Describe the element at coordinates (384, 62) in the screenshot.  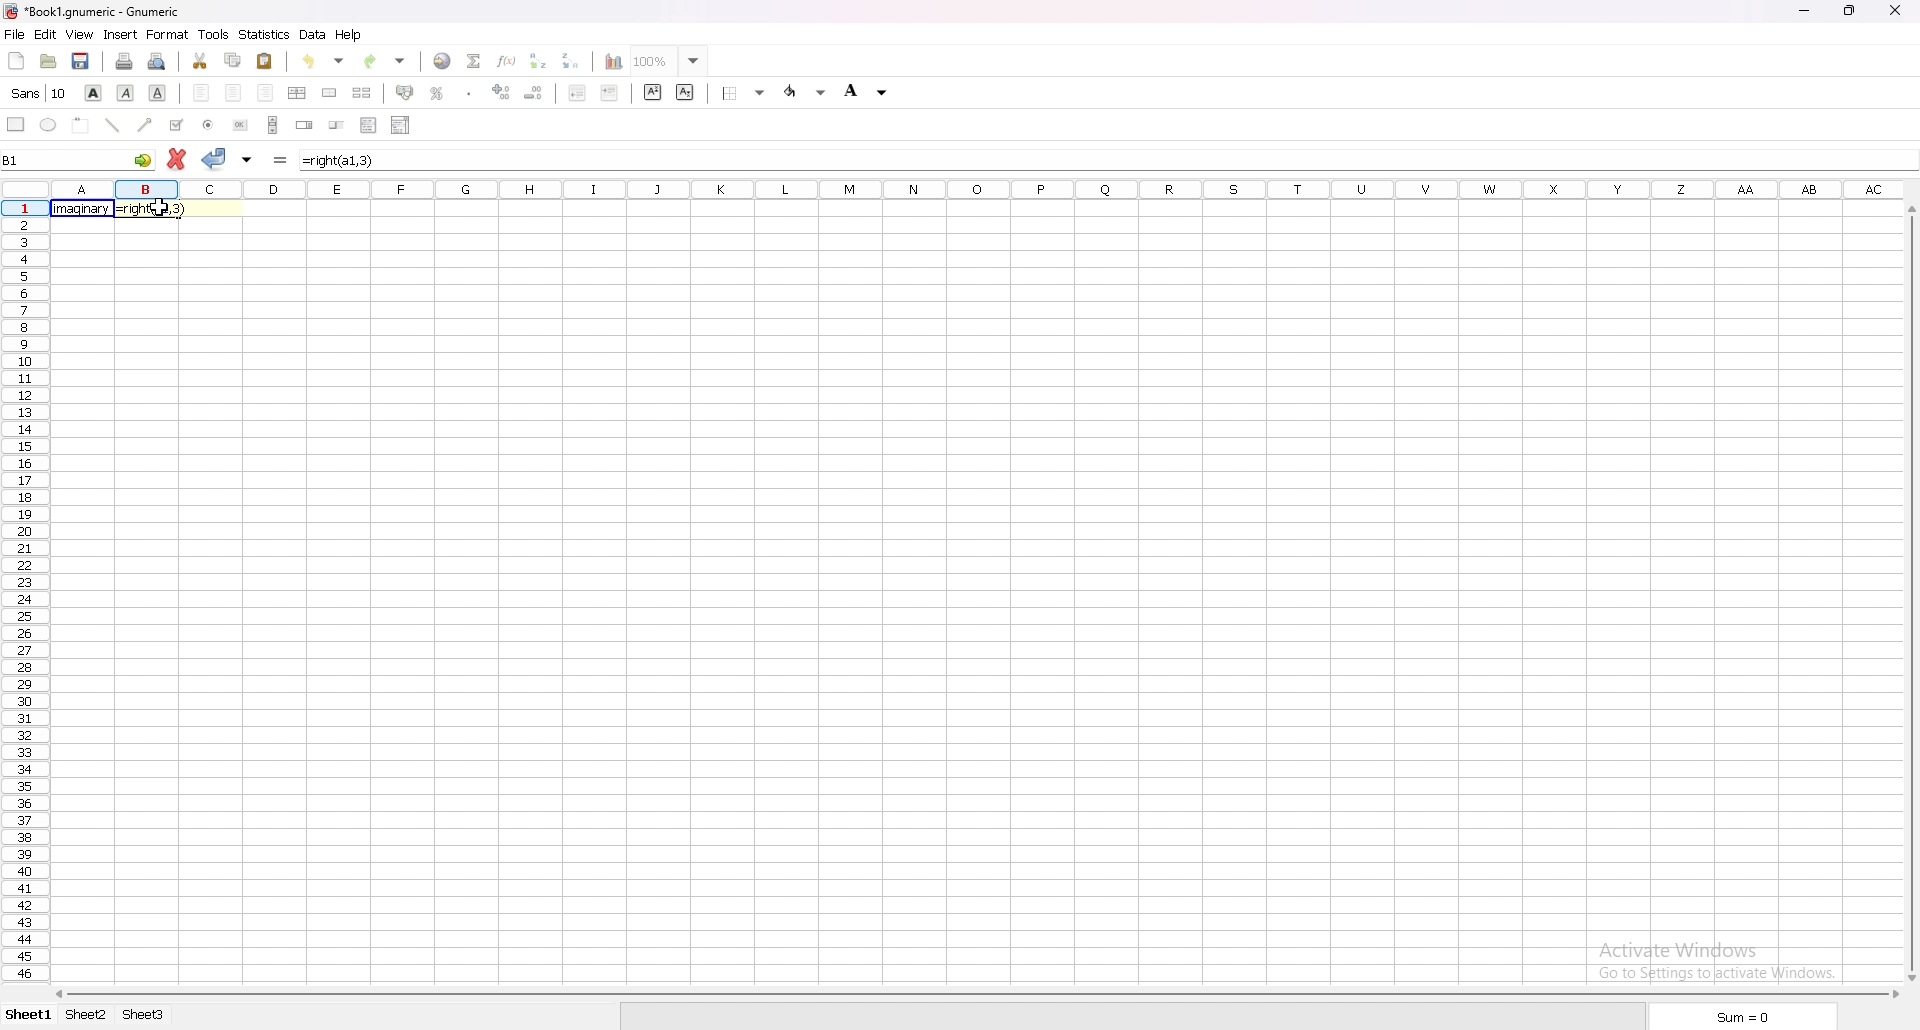
I see `redo` at that location.